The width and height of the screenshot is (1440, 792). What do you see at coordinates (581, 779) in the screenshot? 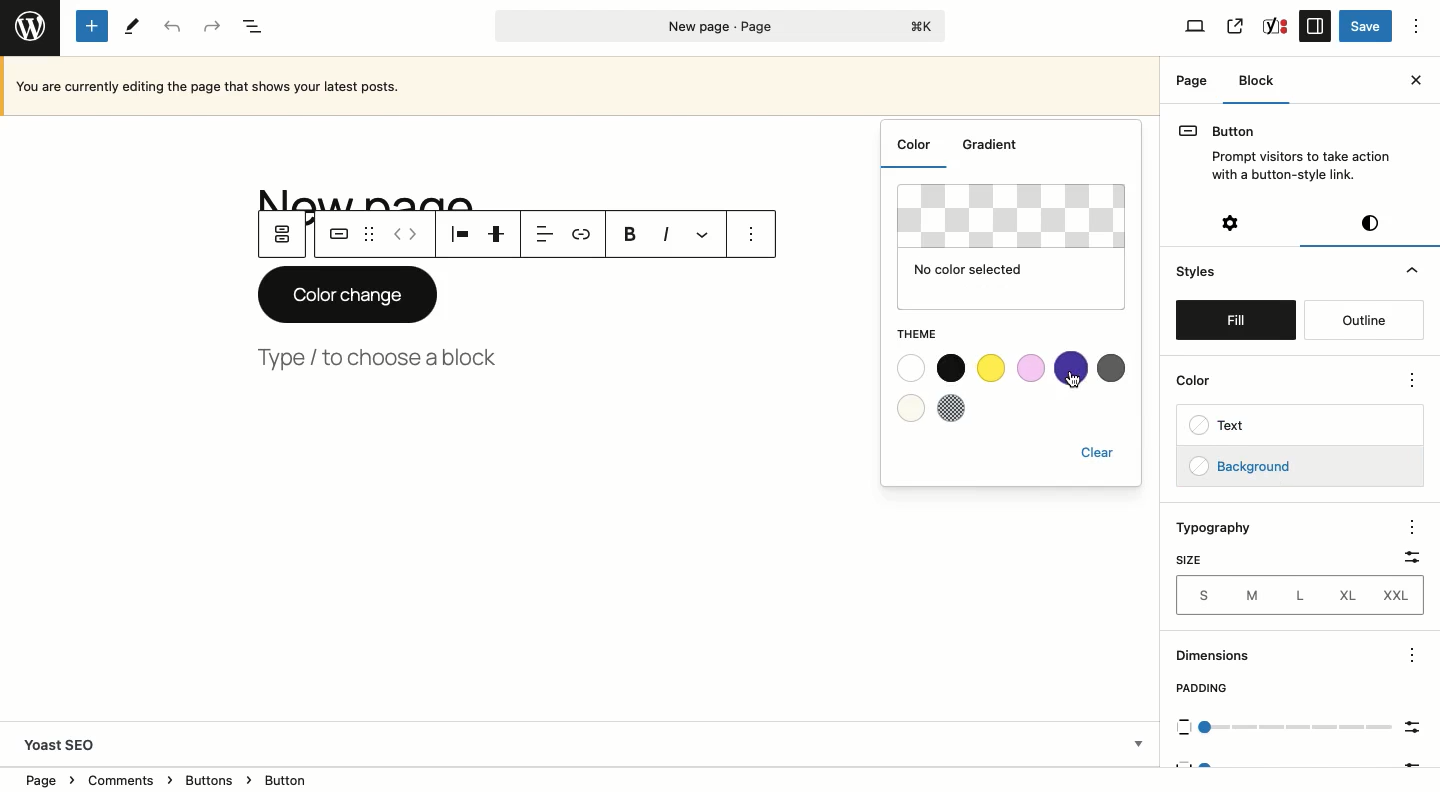
I see `Location` at bounding box center [581, 779].